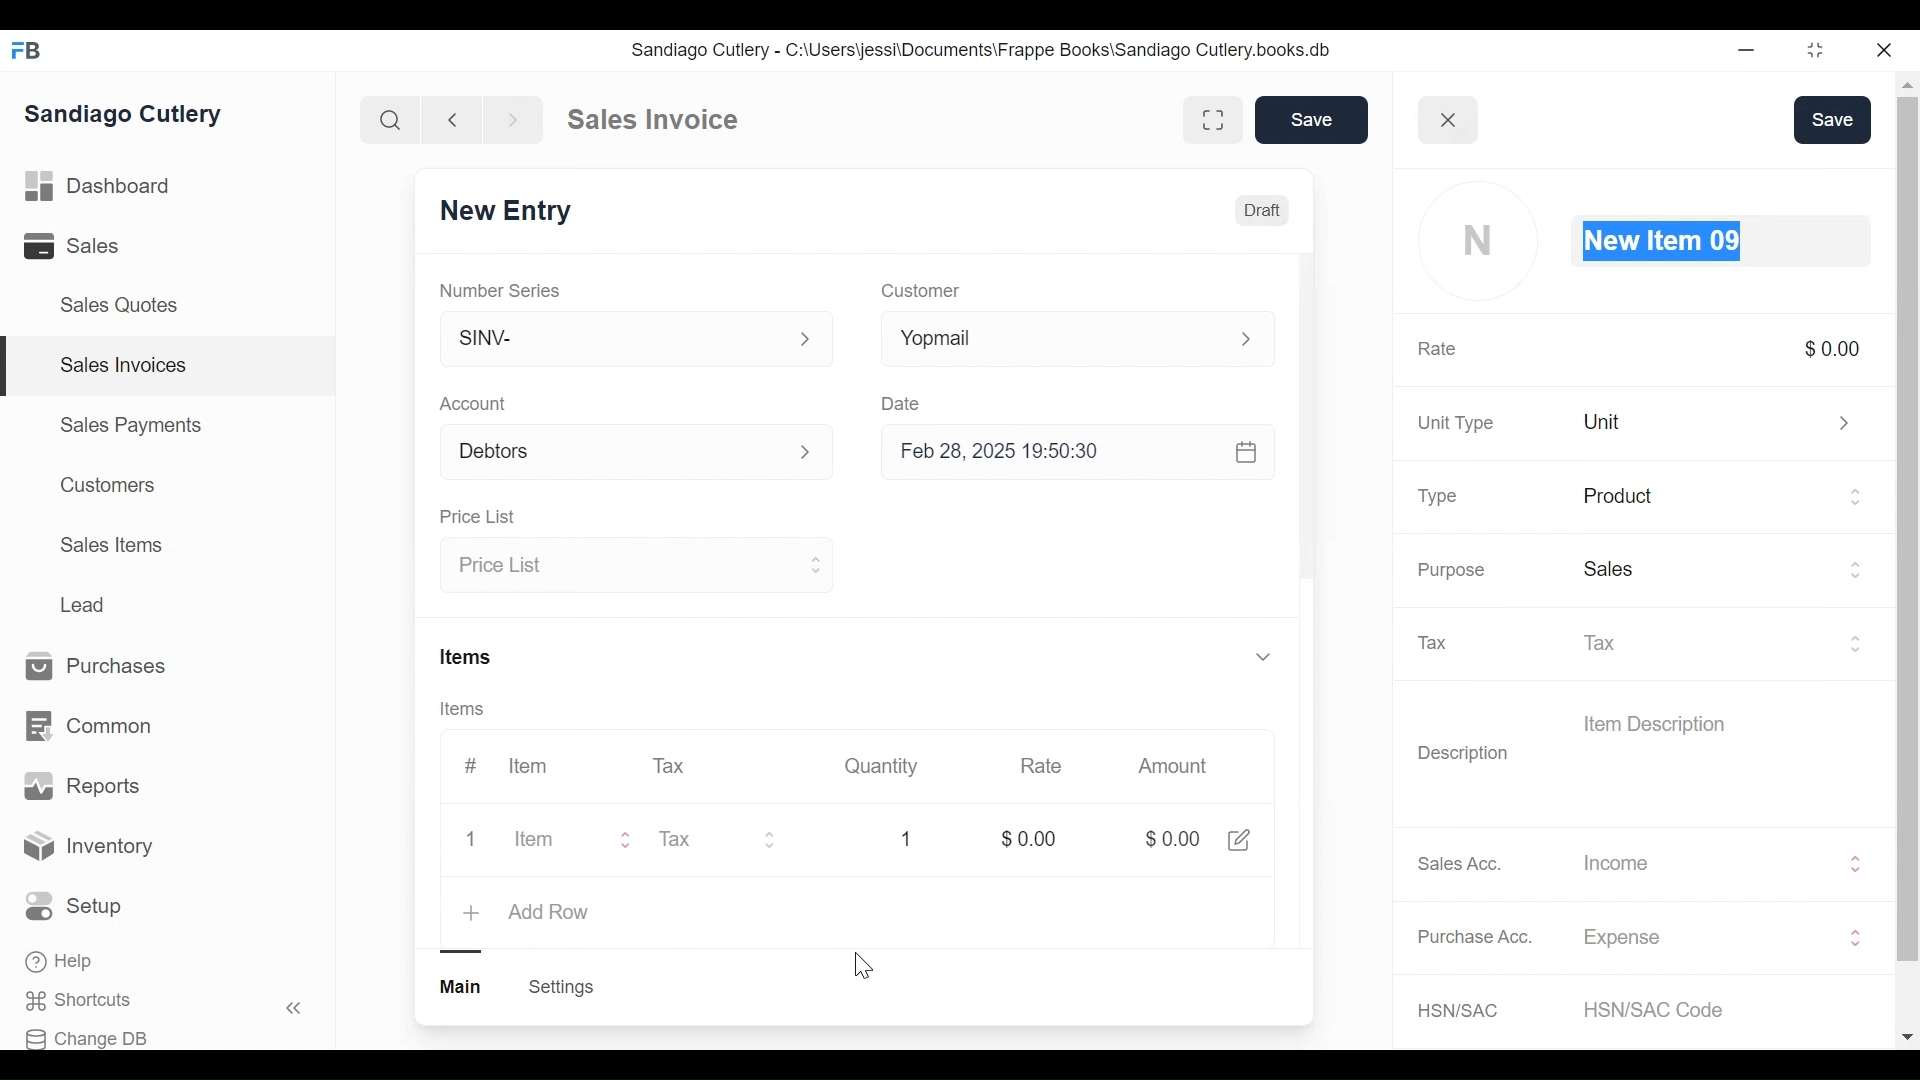 The width and height of the screenshot is (1920, 1080). Describe the element at coordinates (1450, 119) in the screenshot. I see `close` at that location.